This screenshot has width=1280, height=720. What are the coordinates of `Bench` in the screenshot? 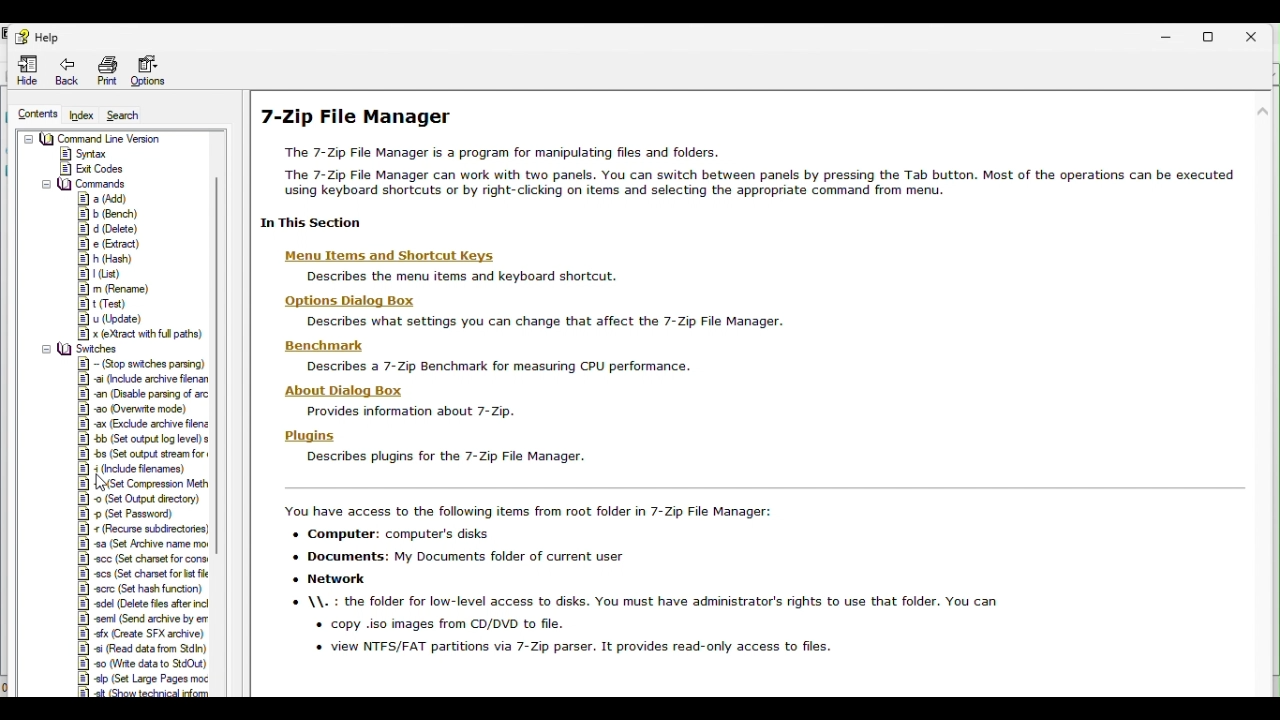 It's located at (107, 215).